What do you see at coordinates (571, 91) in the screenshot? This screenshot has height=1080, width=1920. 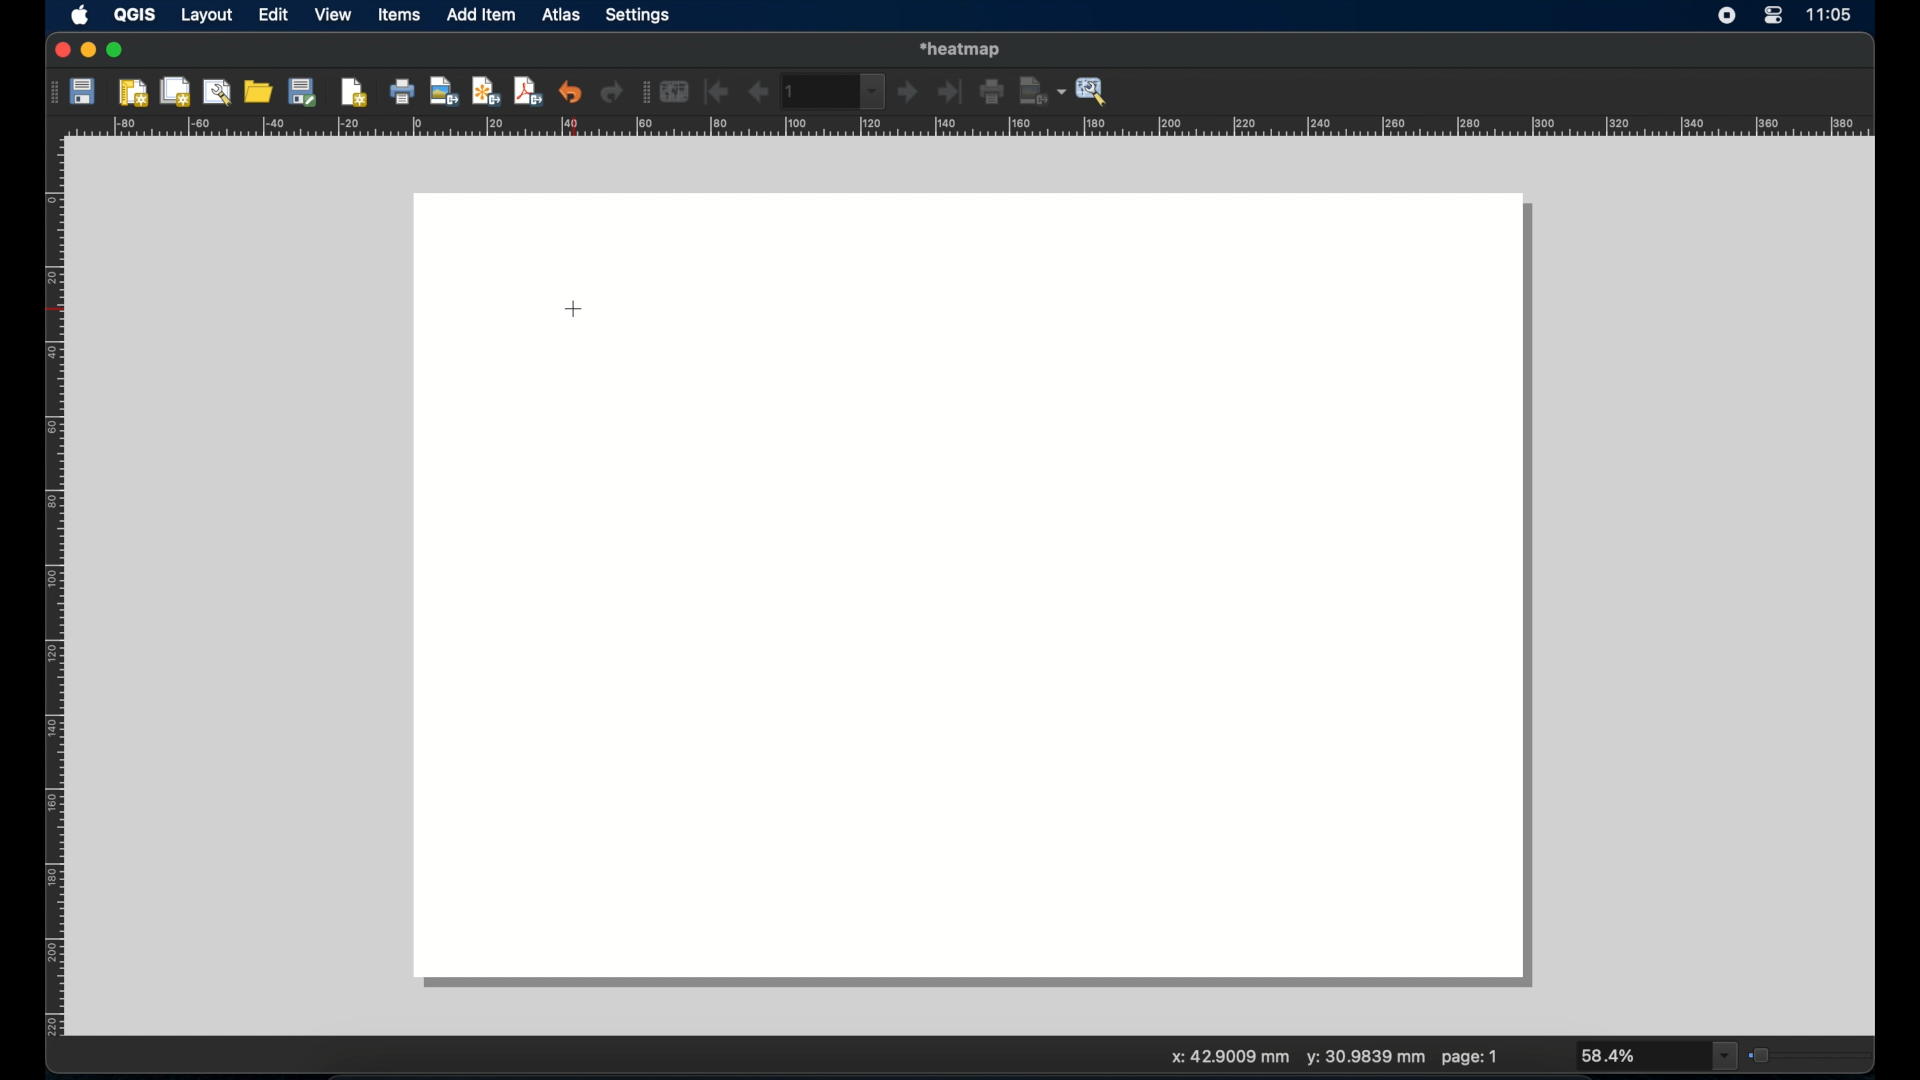 I see `uno` at bounding box center [571, 91].